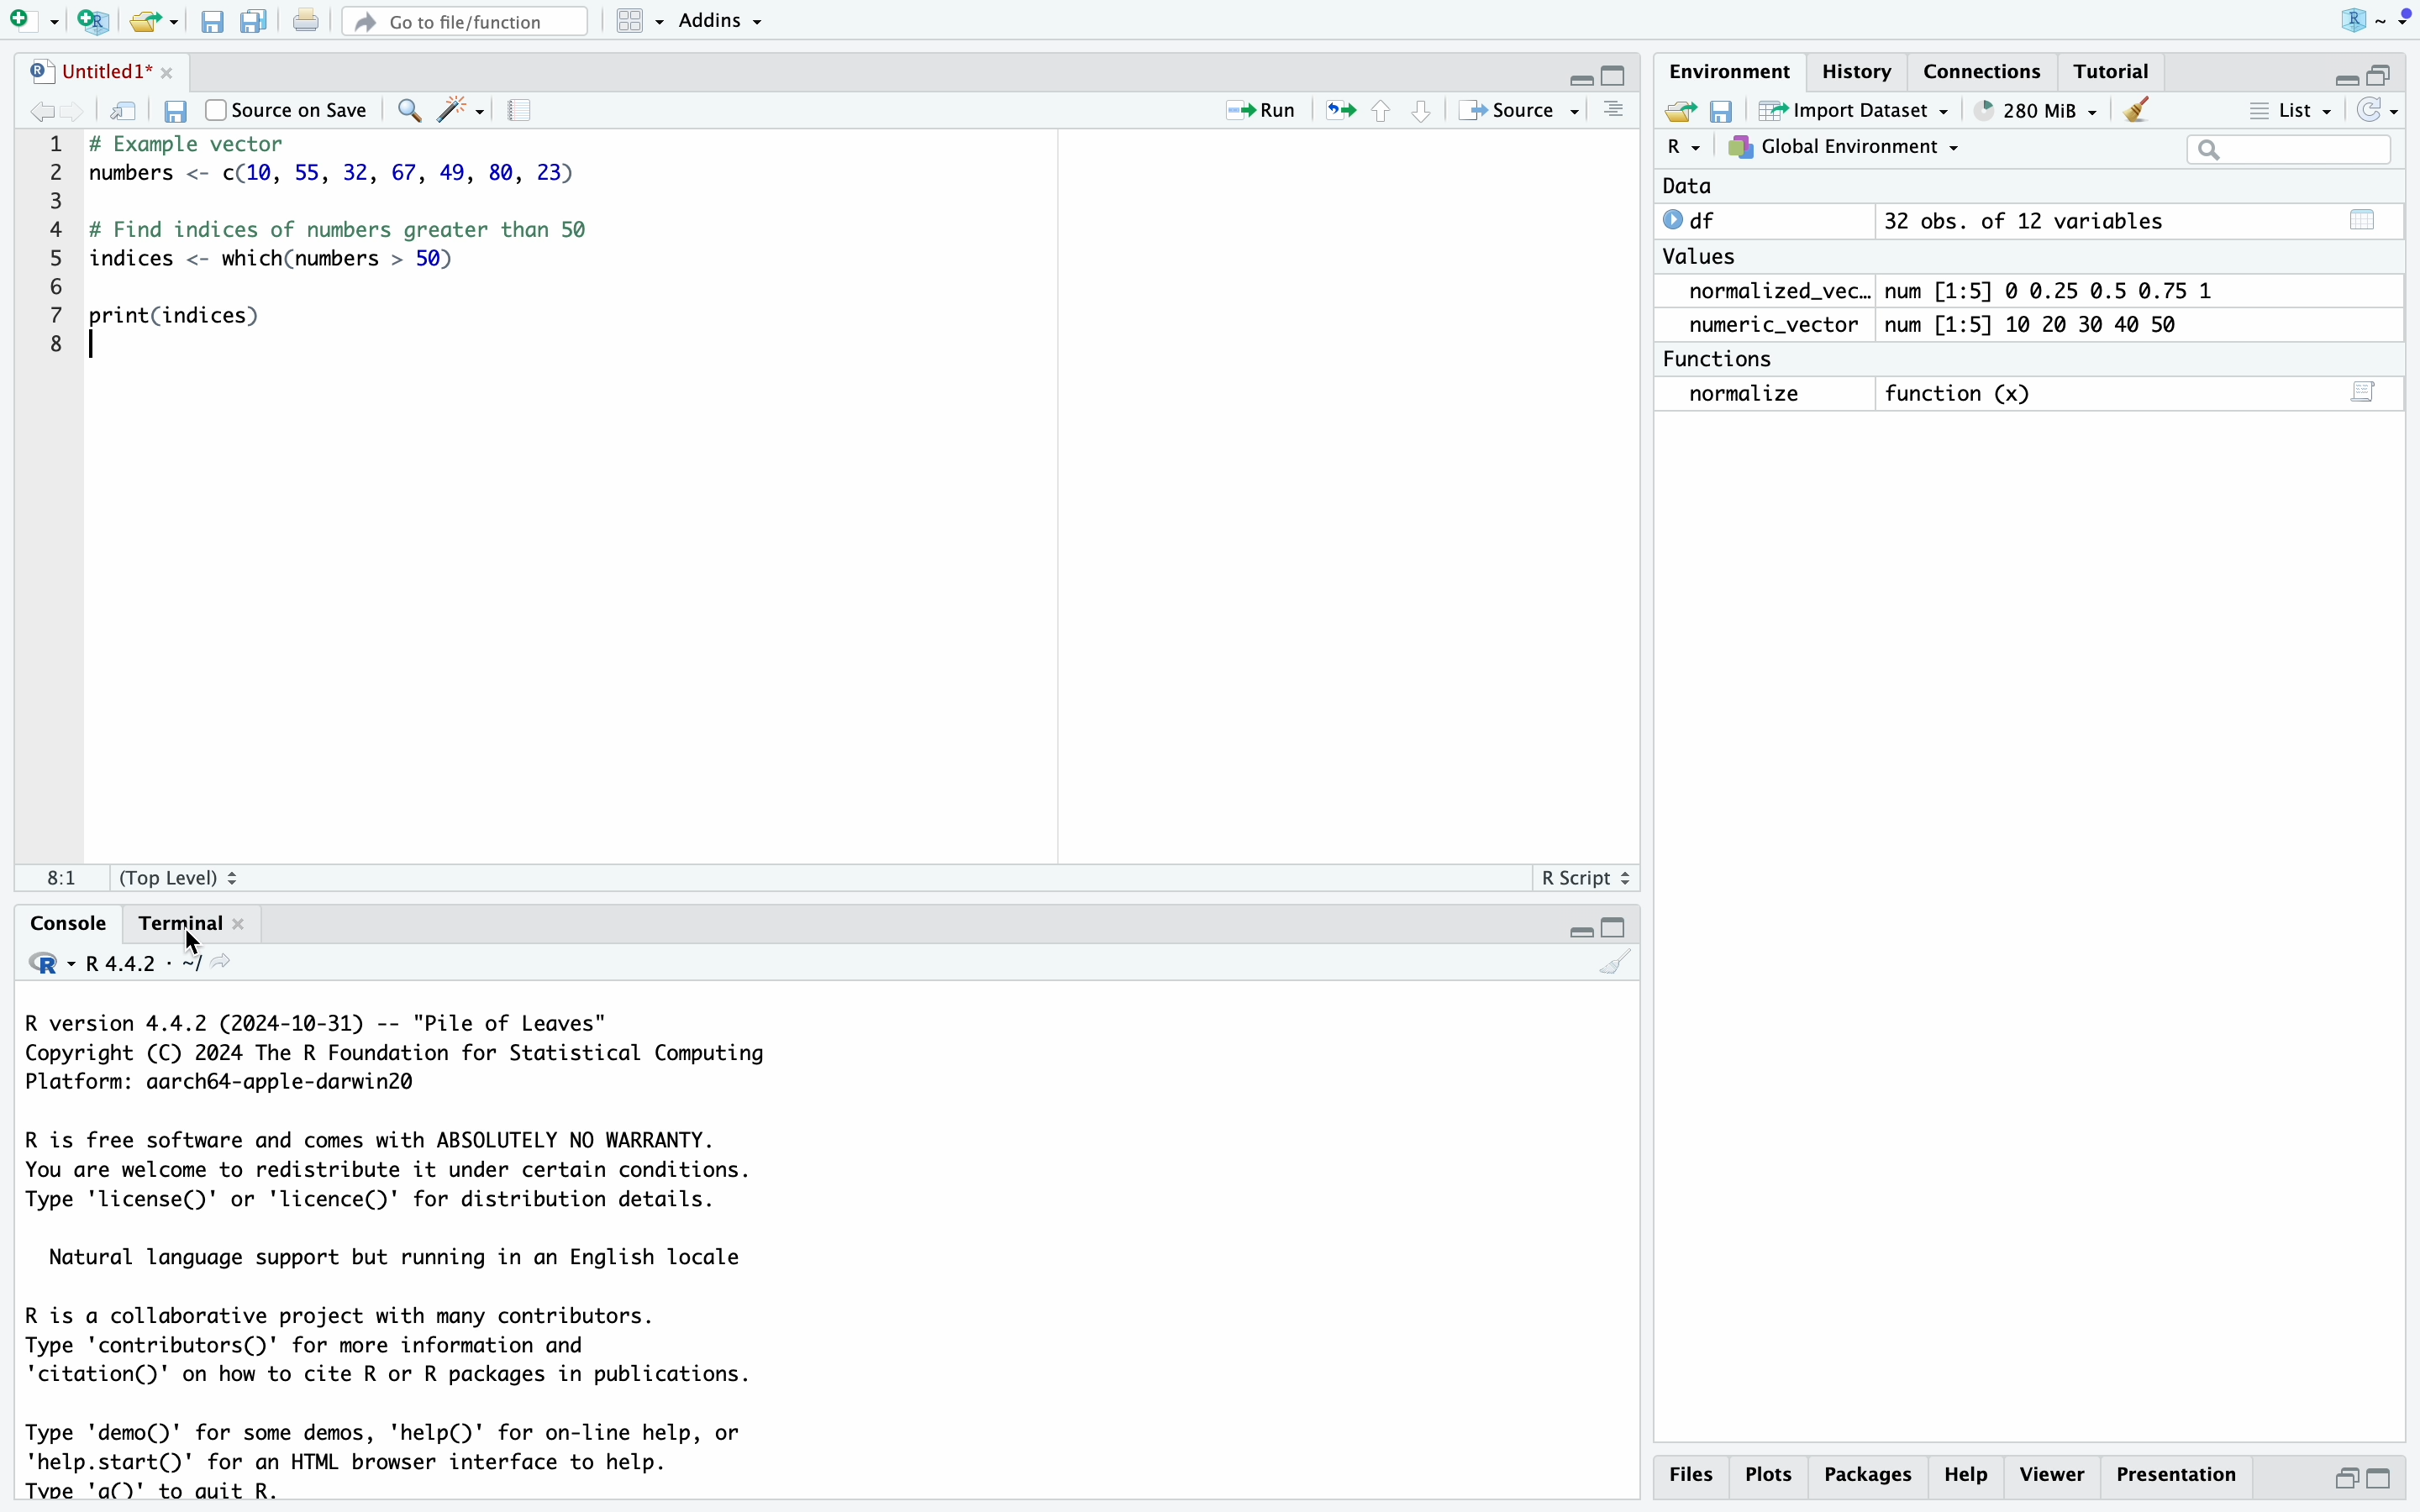 The width and height of the screenshot is (2420, 1512). What do you see at coordinates (1576, 927) in the screenshot?
I see `MINIMISE` at bounding box center [1576, 927].